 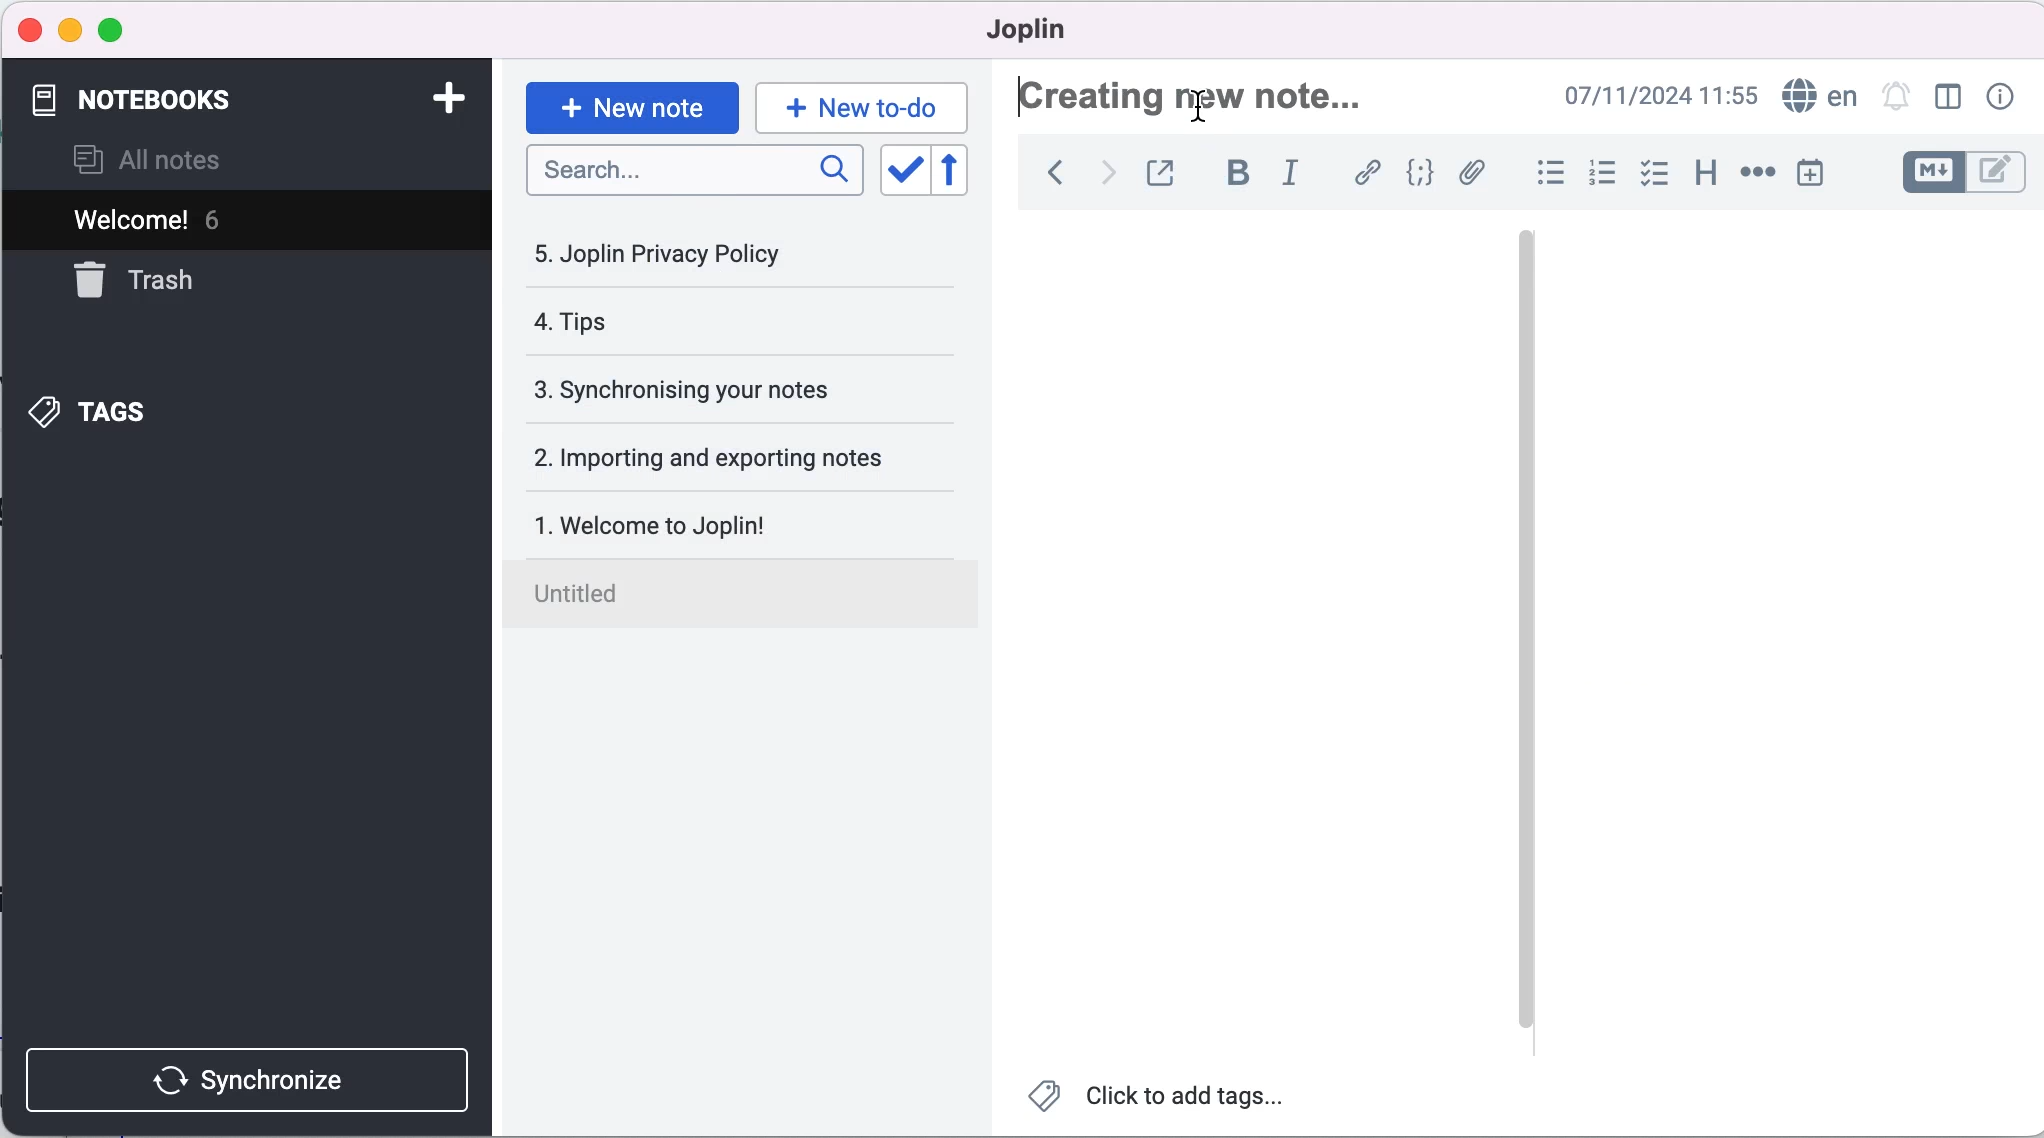 I want to click on italic, so click(x=1293, y=180).